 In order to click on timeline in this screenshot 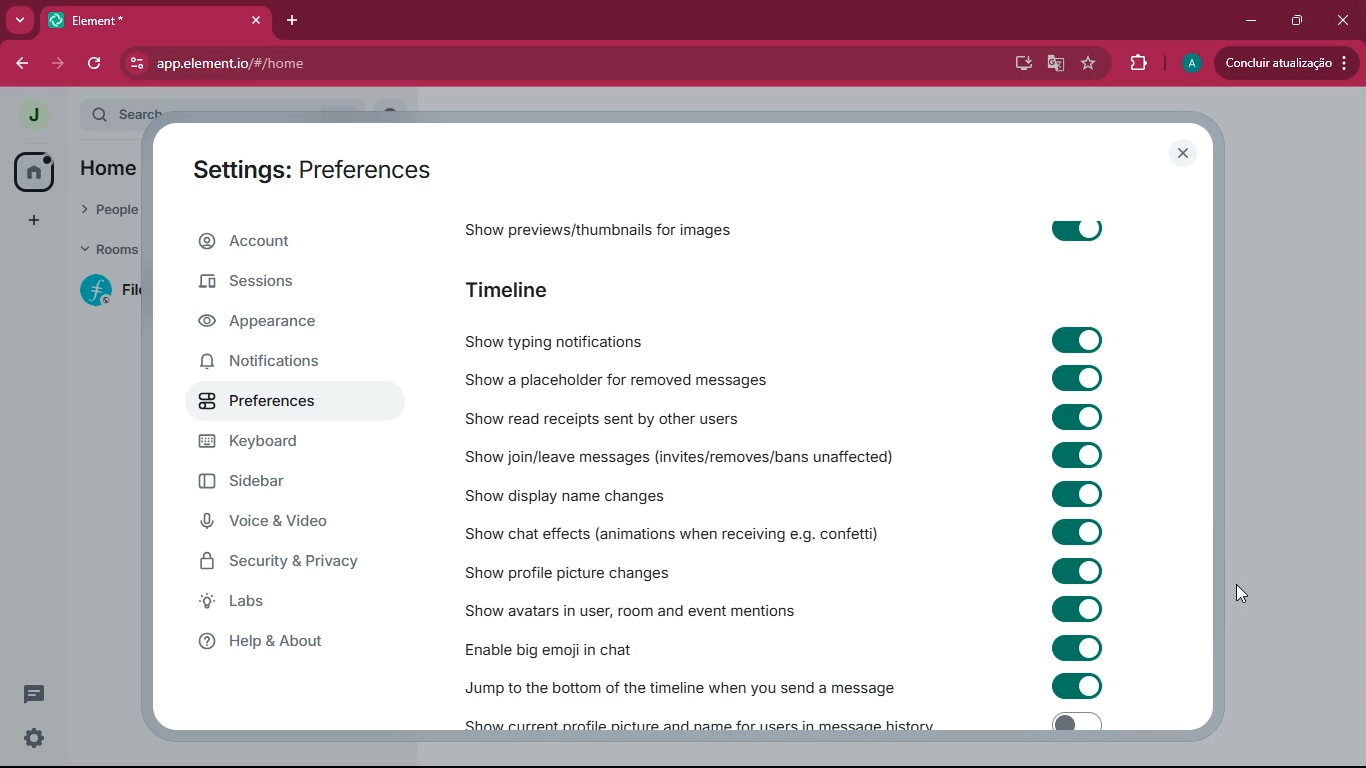, I will do `click(523, 292)`.